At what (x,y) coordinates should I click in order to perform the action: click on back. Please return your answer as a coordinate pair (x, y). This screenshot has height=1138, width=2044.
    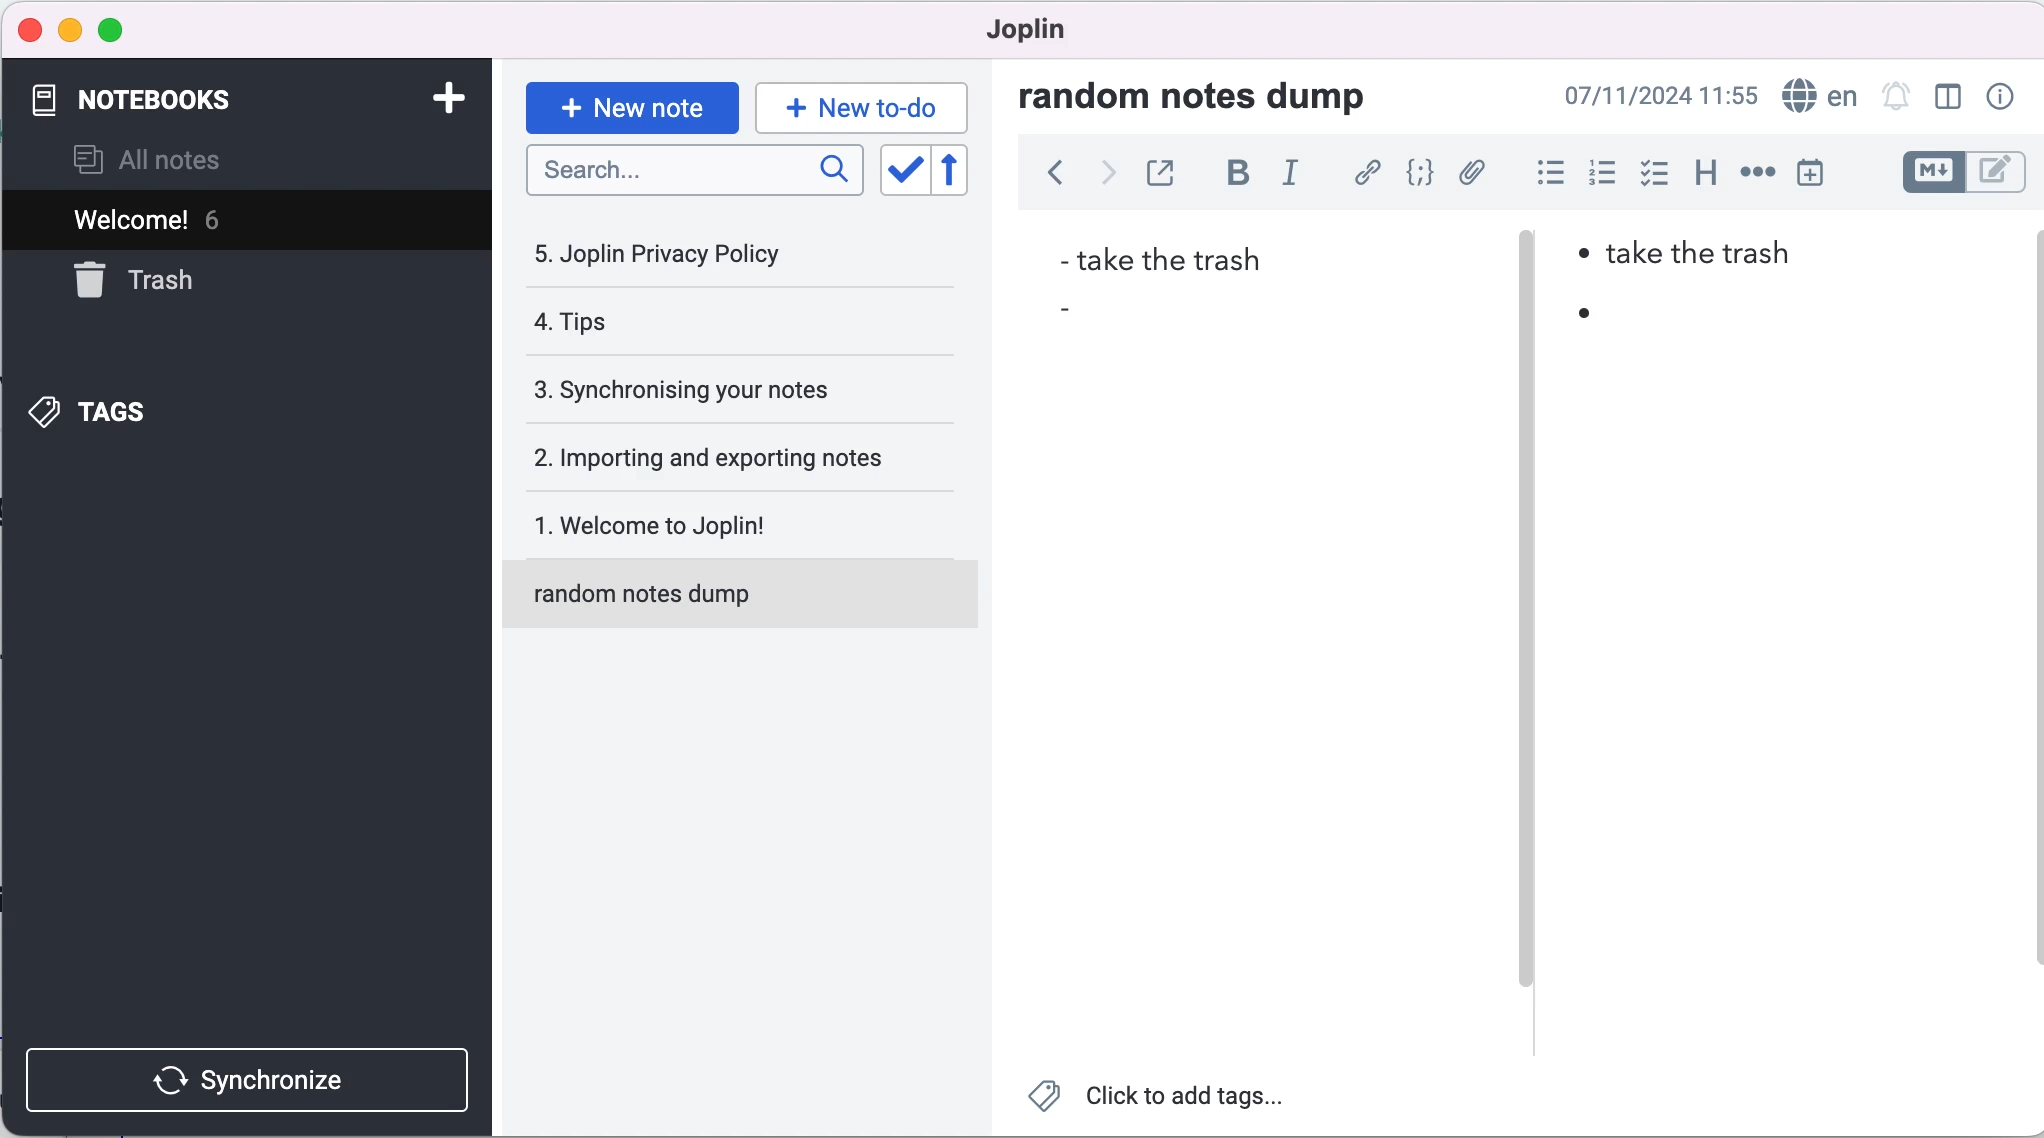
    Looking at the image, I should click on (1045, 179).